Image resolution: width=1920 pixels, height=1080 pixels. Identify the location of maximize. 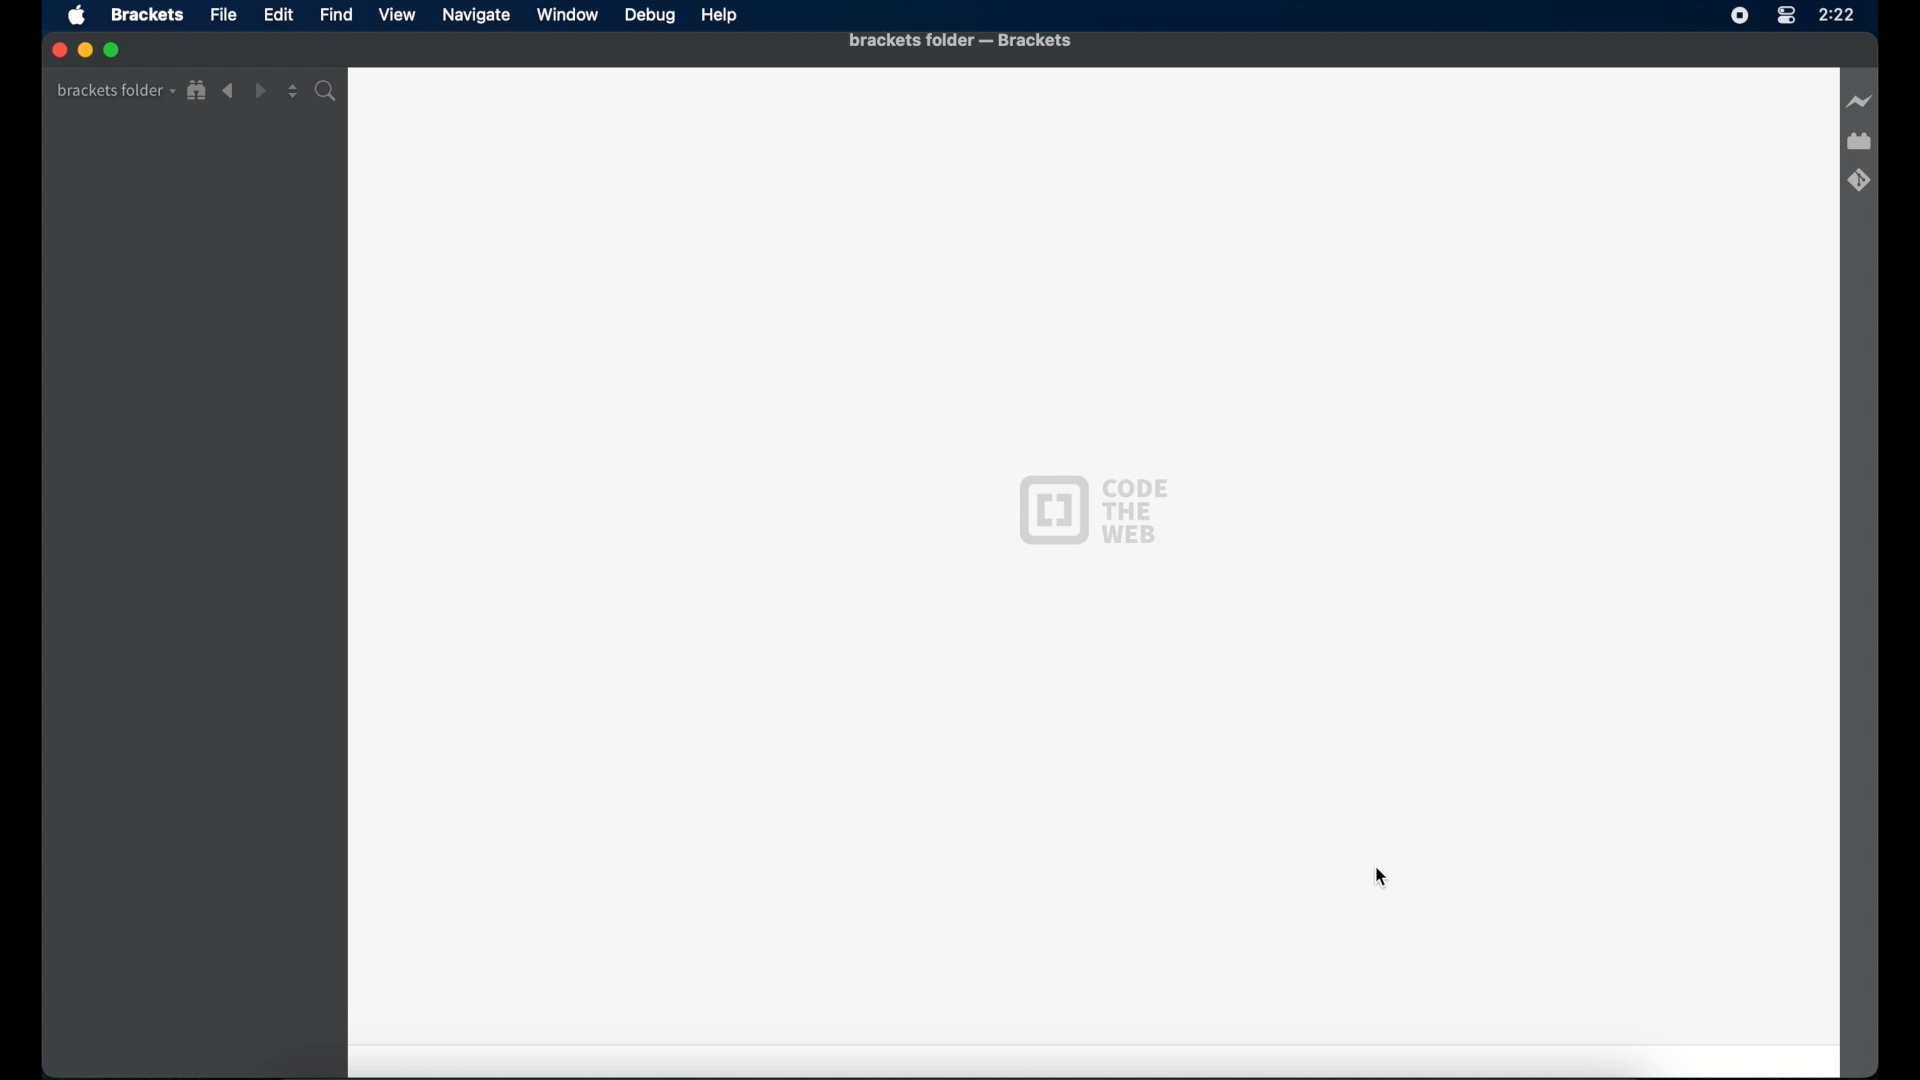
(114, 51).